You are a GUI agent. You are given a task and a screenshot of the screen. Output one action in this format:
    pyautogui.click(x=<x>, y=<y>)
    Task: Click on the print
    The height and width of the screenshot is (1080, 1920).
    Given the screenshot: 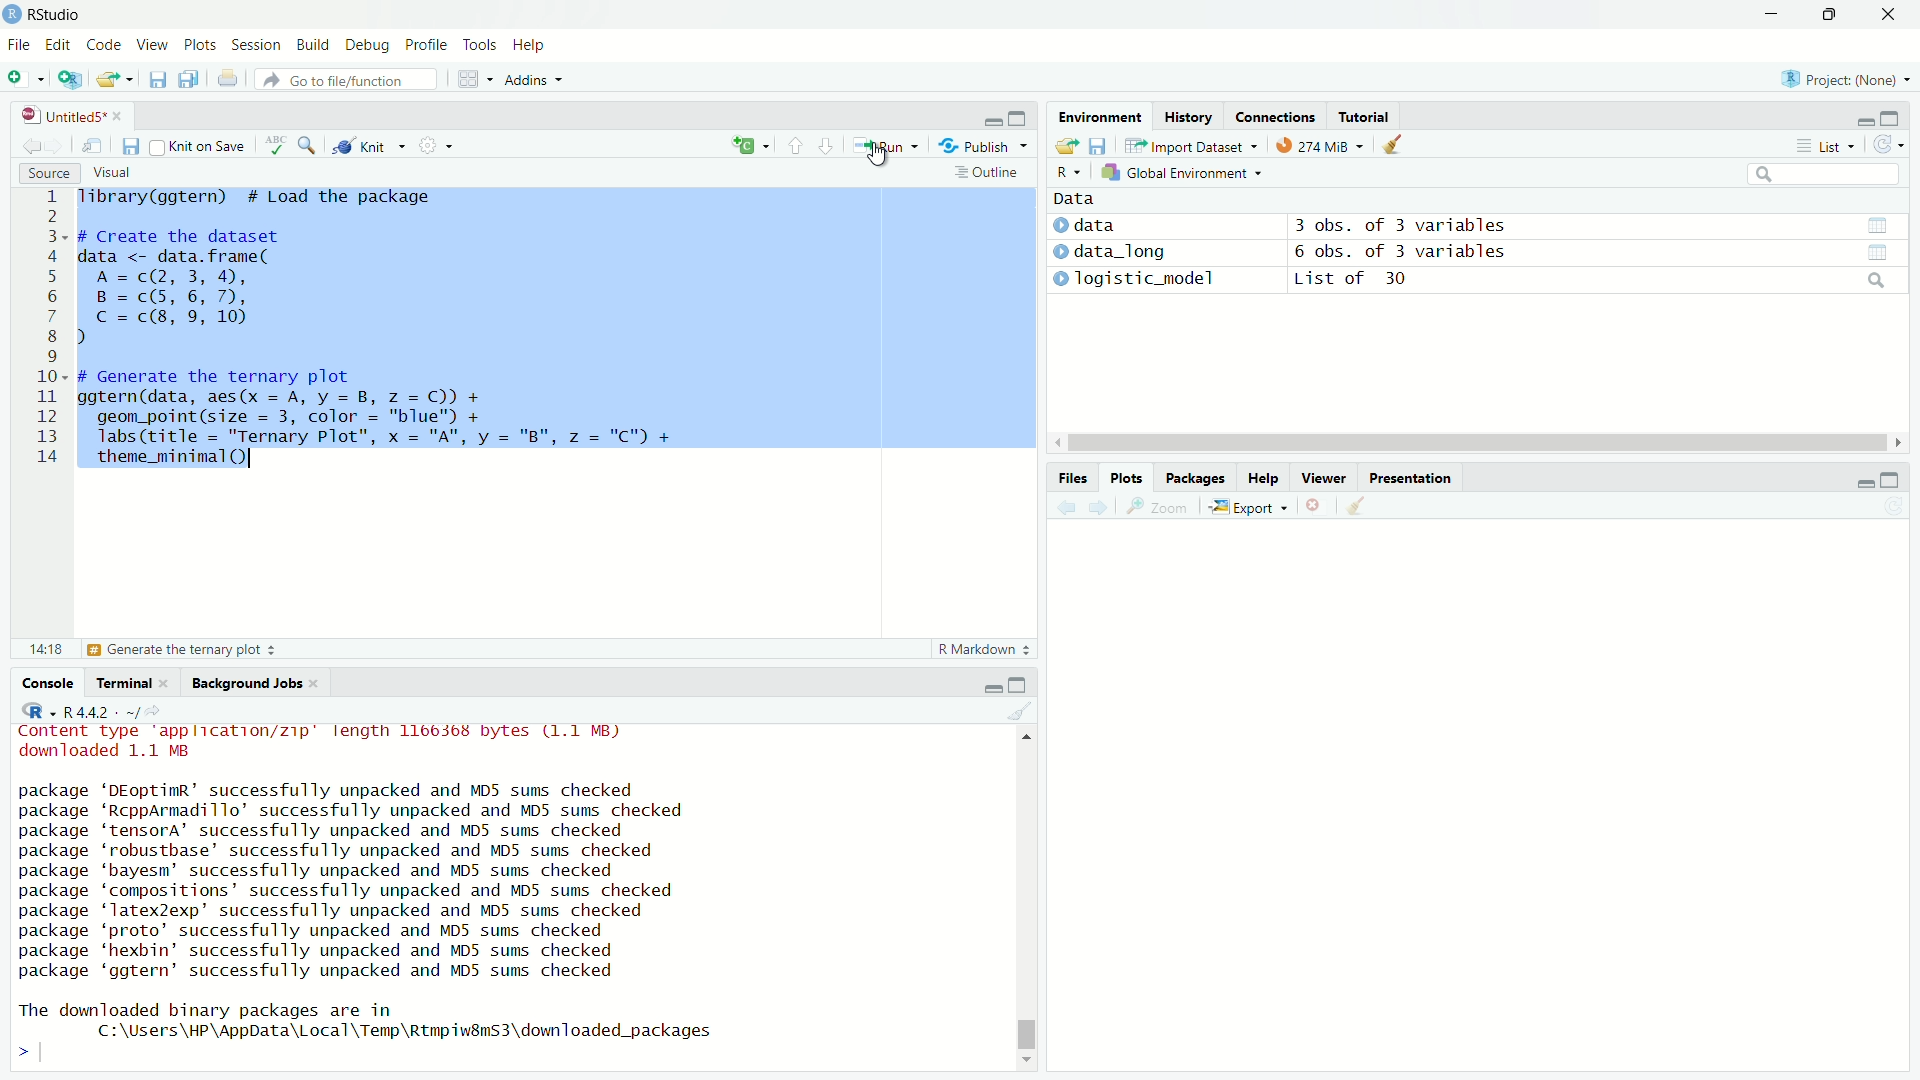 What is the action you would take?
    pyautogui.click(x=232, y=83)
    